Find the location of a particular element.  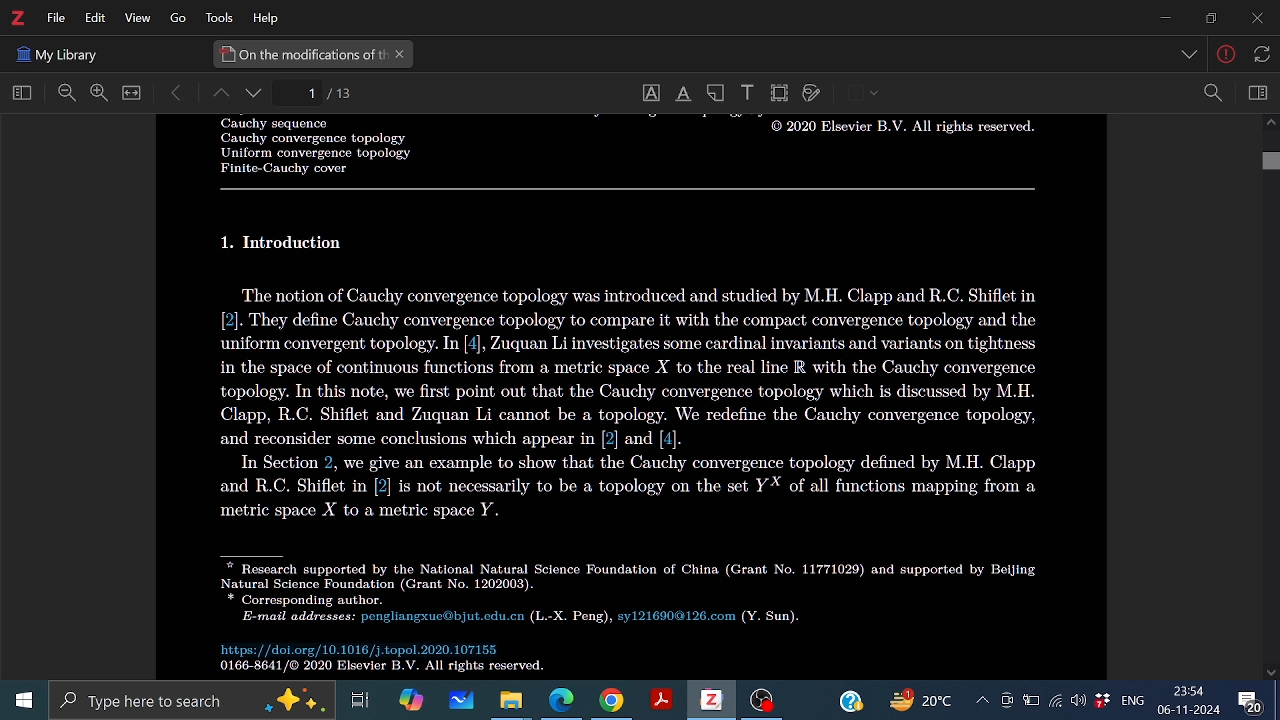

Move up is located at coordinates (1270, 125).